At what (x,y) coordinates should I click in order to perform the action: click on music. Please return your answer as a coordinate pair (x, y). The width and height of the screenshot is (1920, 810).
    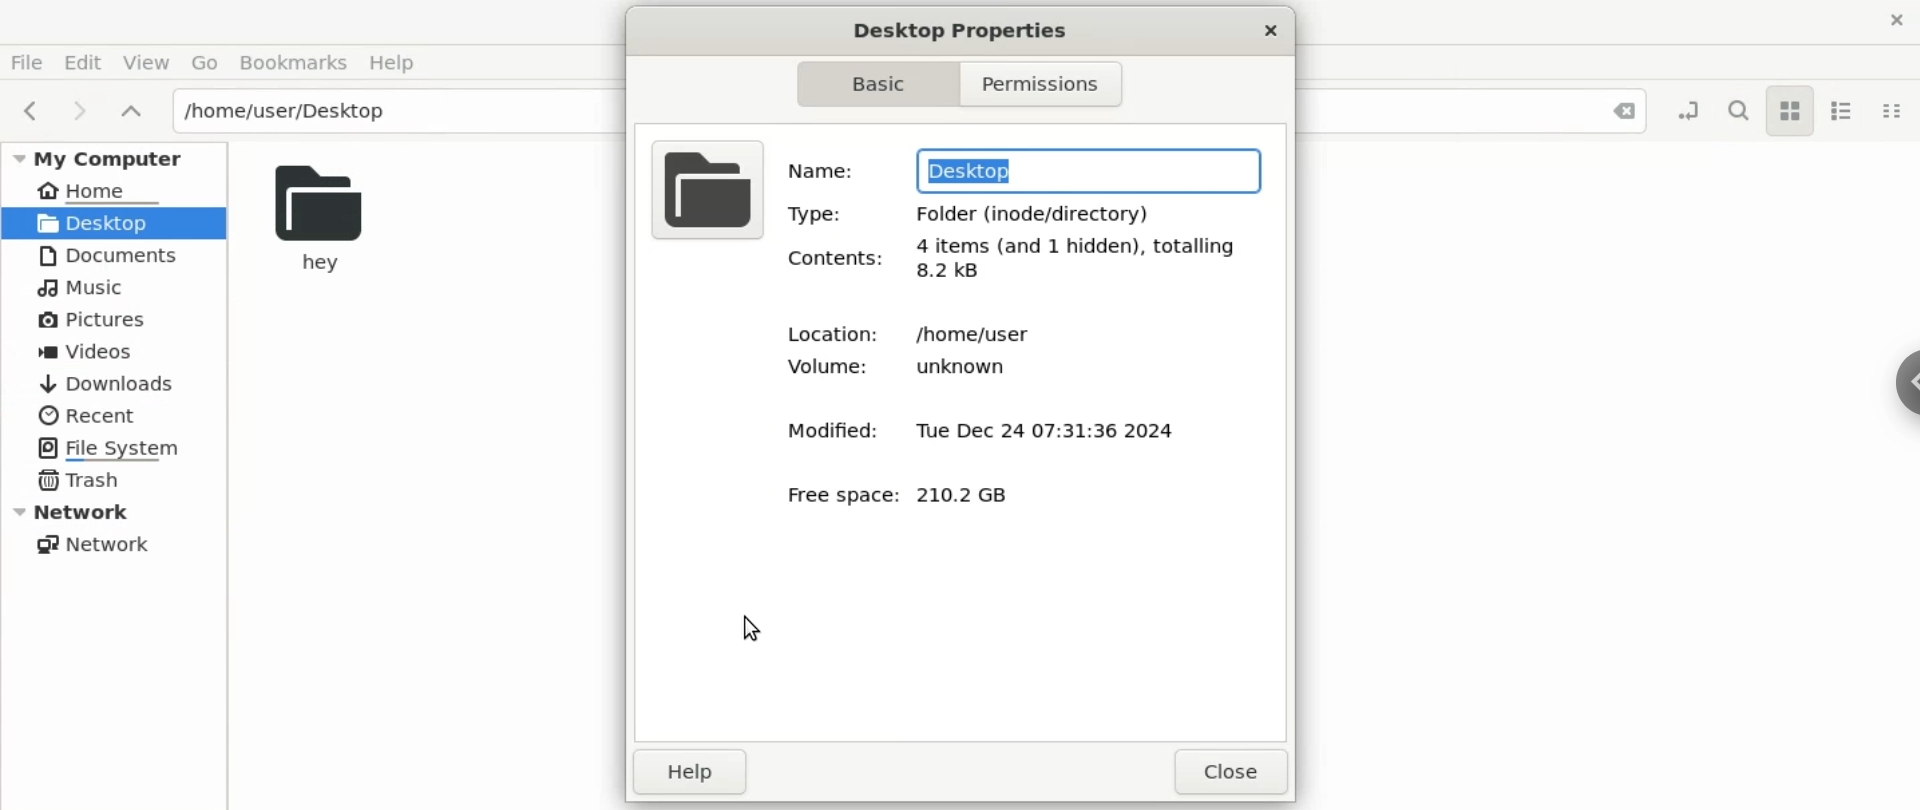
    Looking at the image, I should click on (79, 286).